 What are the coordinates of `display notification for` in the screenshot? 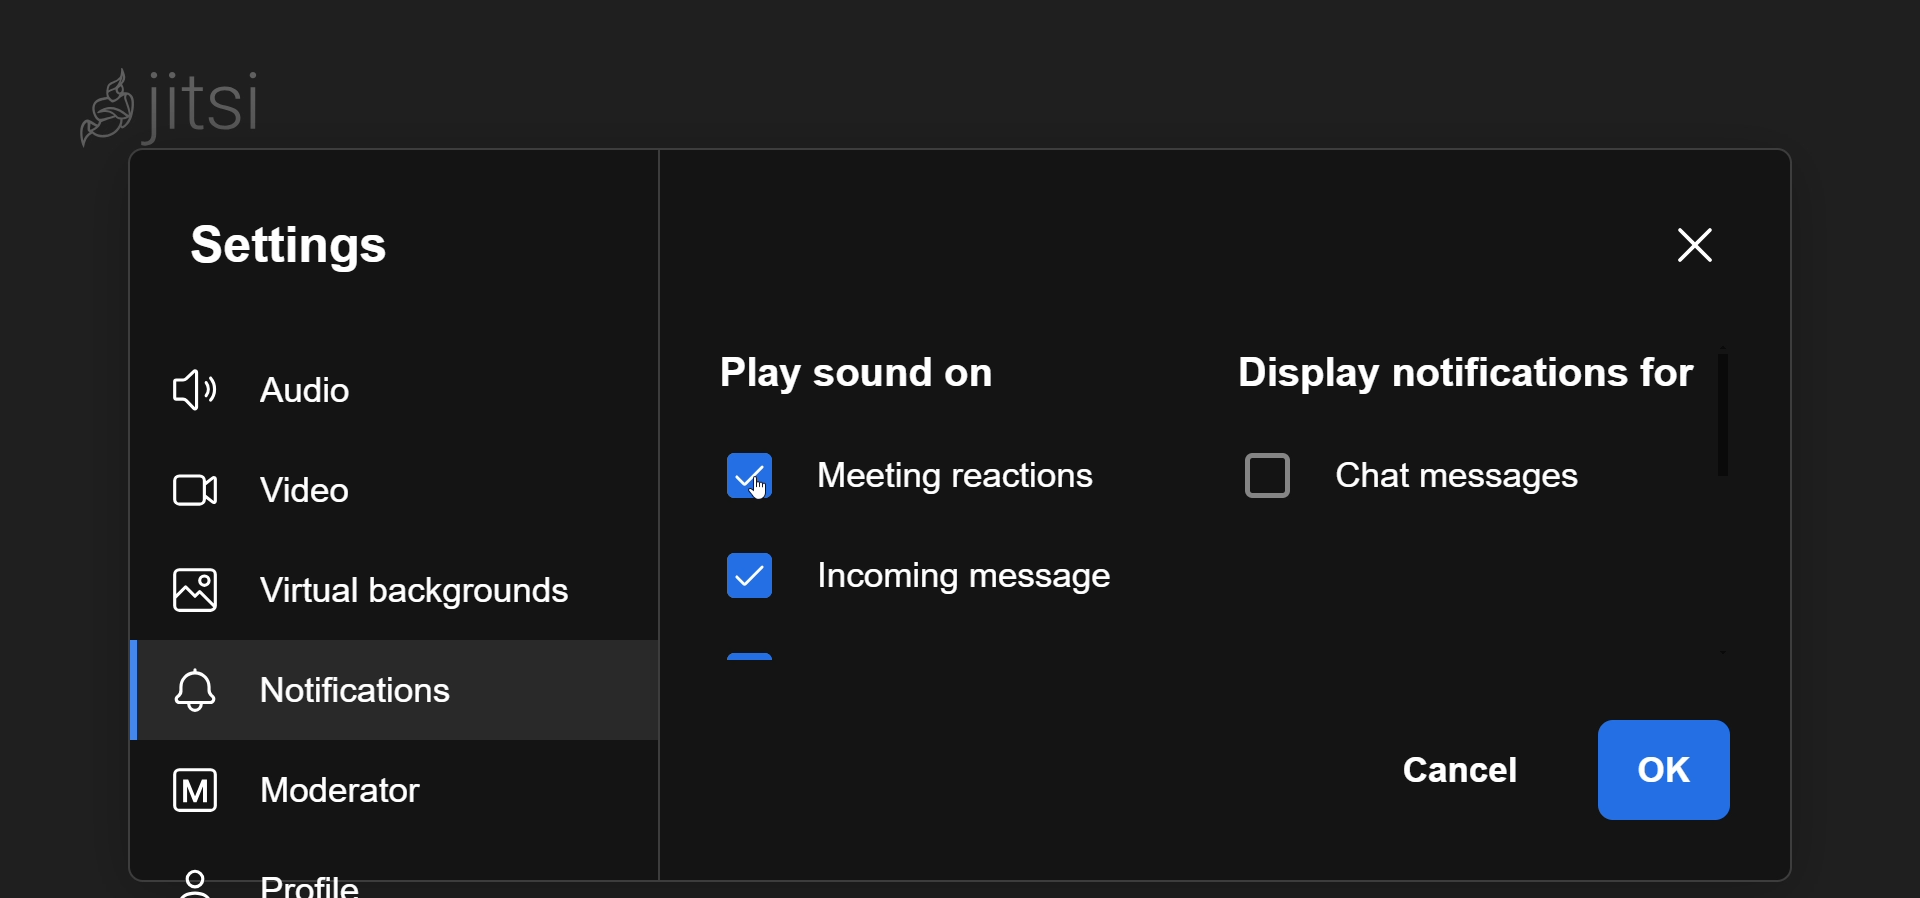 It's located at (1463, 377).